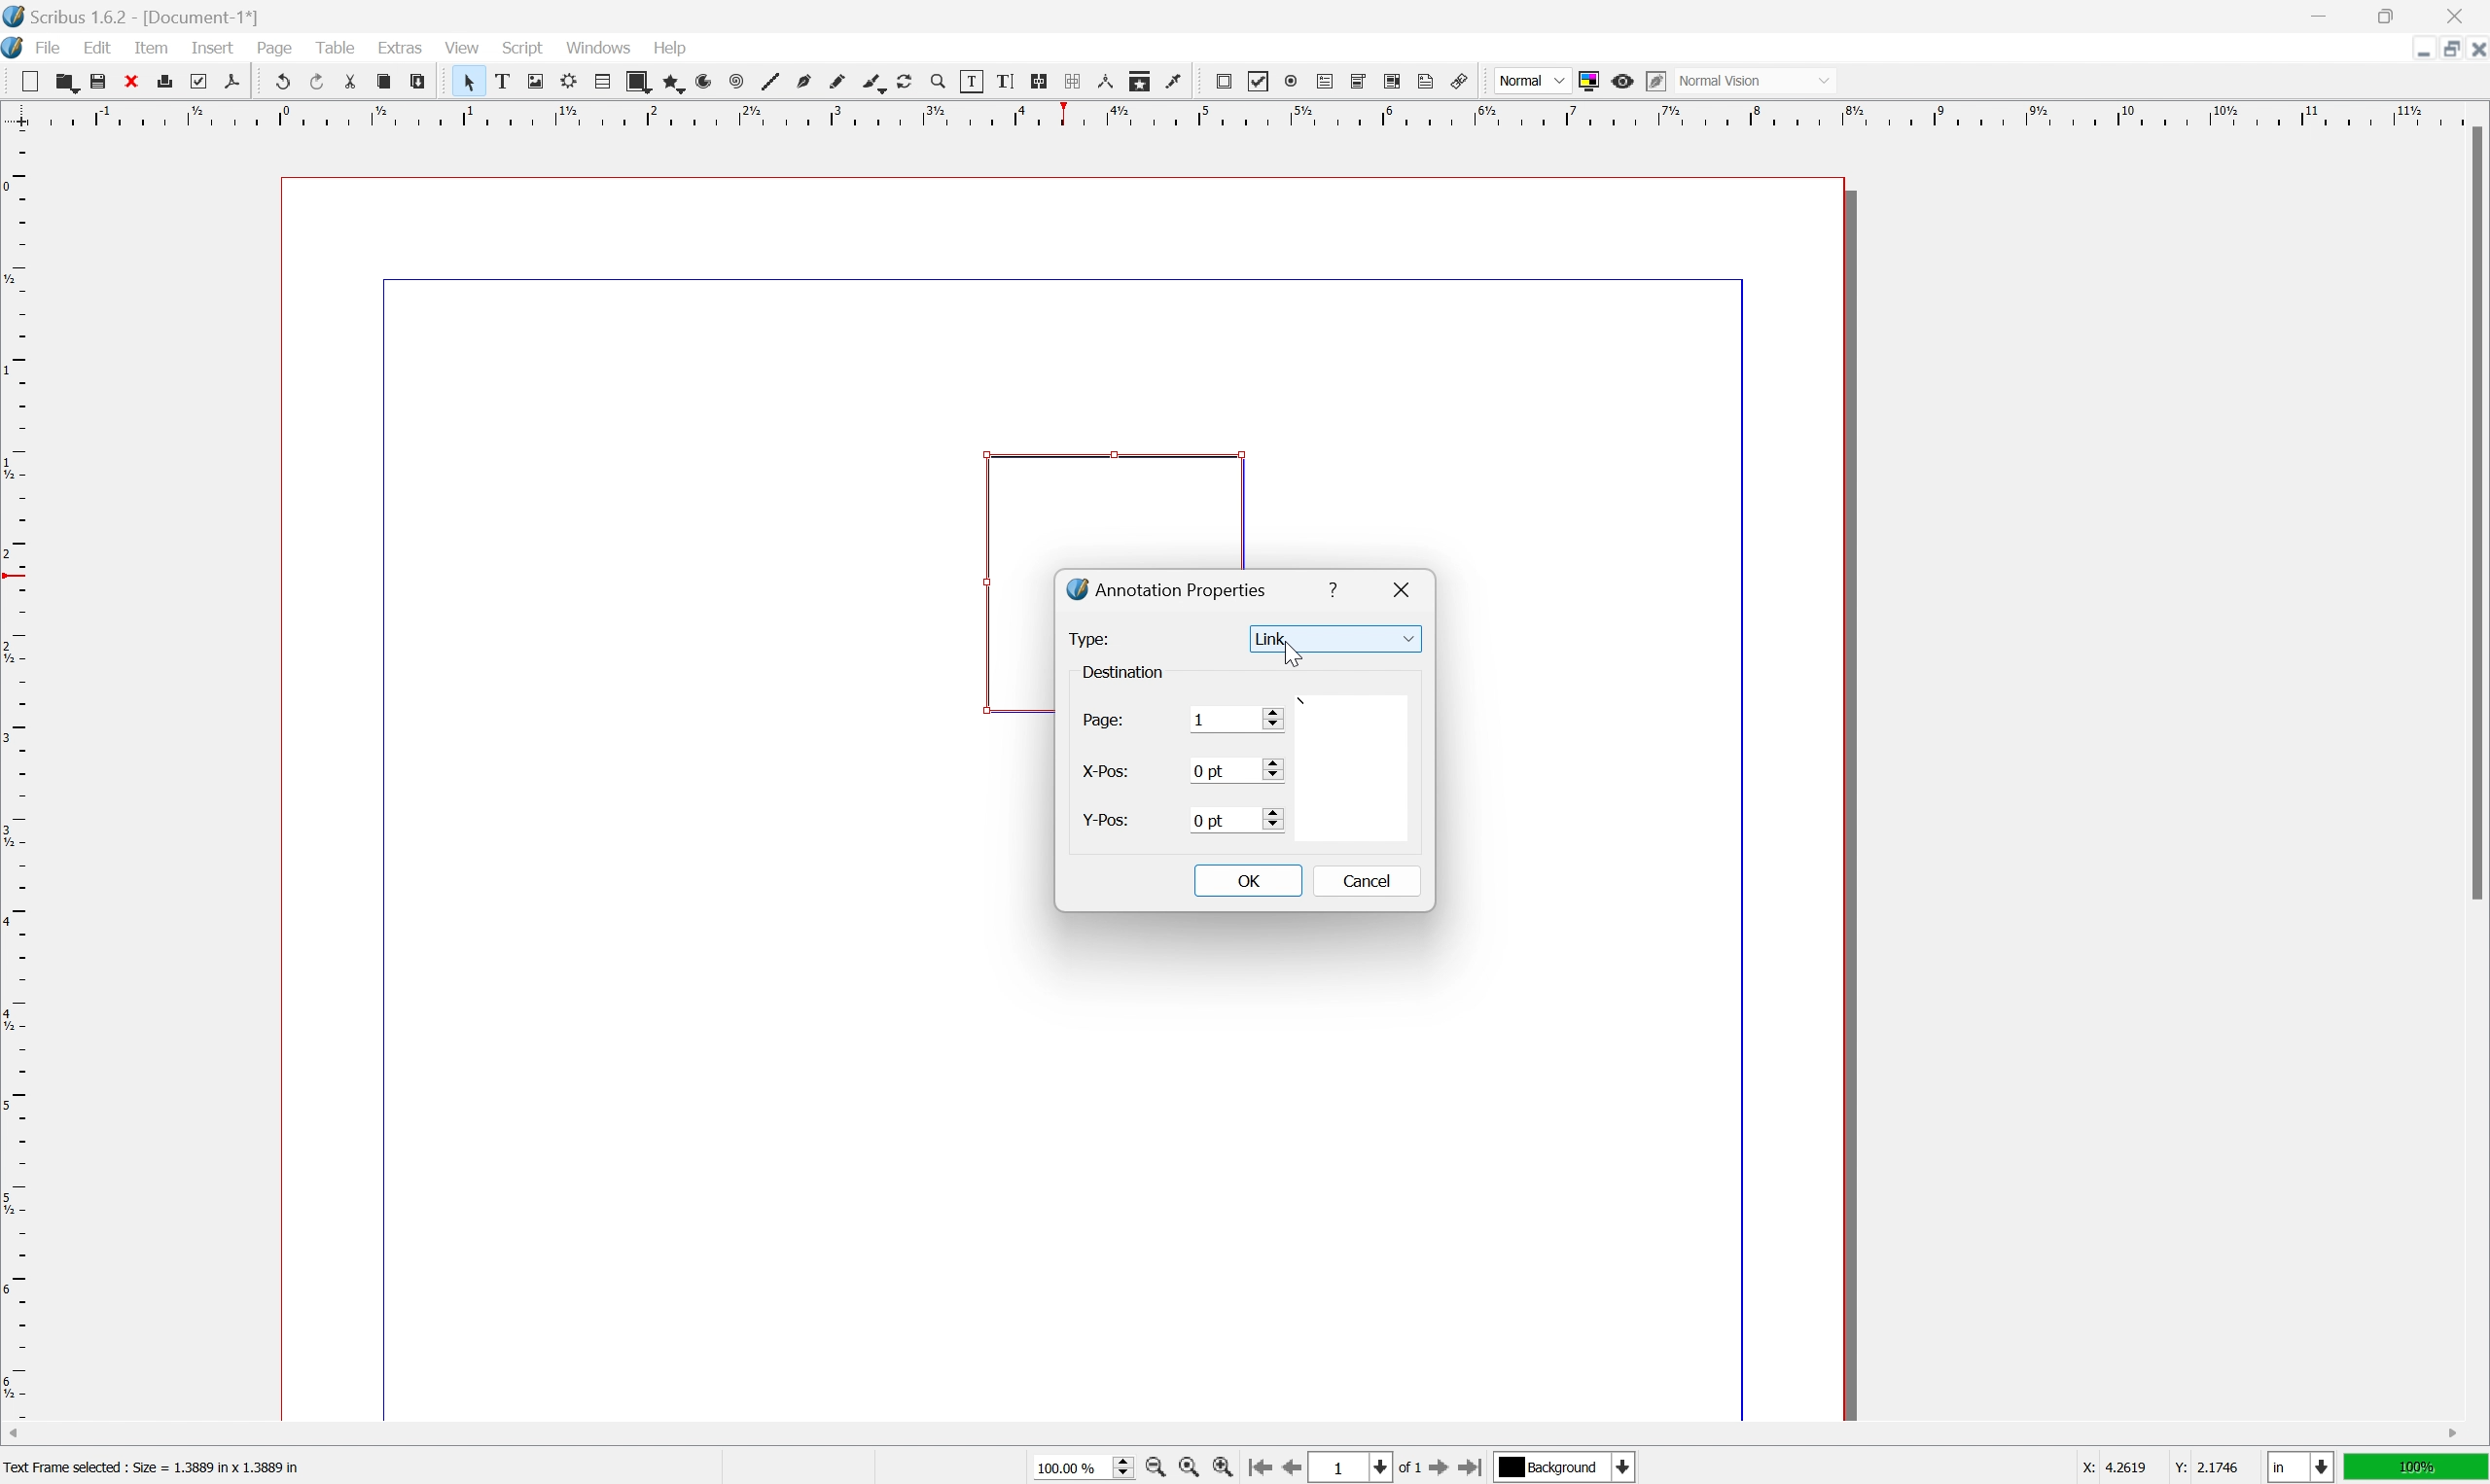 Image resolution: width=2490 pixels, height=1484 pixels. What do you see at coordinates (535, 81) in the screenshot?
I see `image frame` at bounding box center [535, 81].